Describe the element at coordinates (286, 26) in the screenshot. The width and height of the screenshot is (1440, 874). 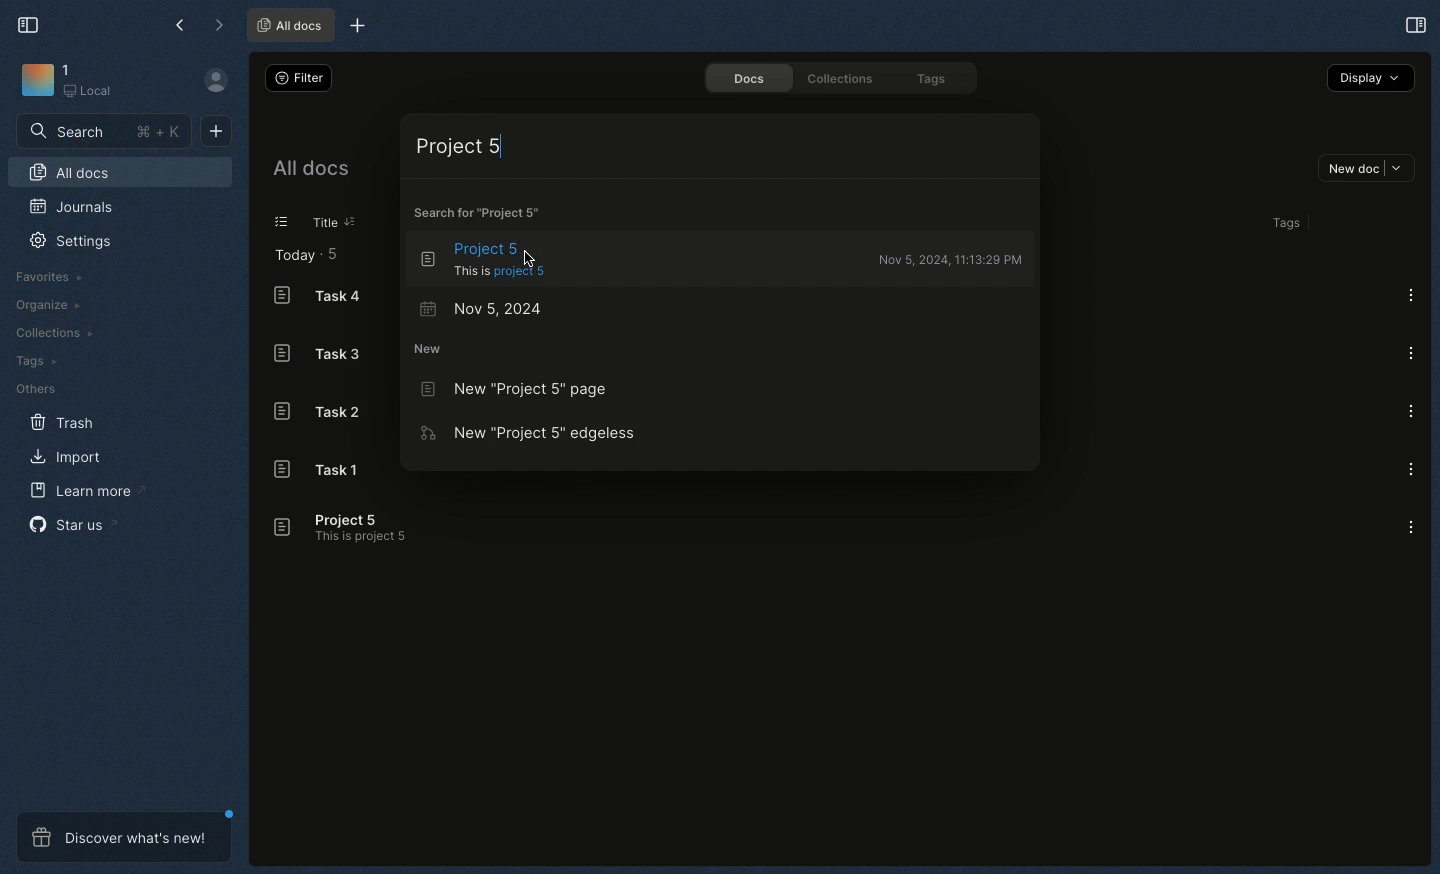
I see `All docs` at that location.